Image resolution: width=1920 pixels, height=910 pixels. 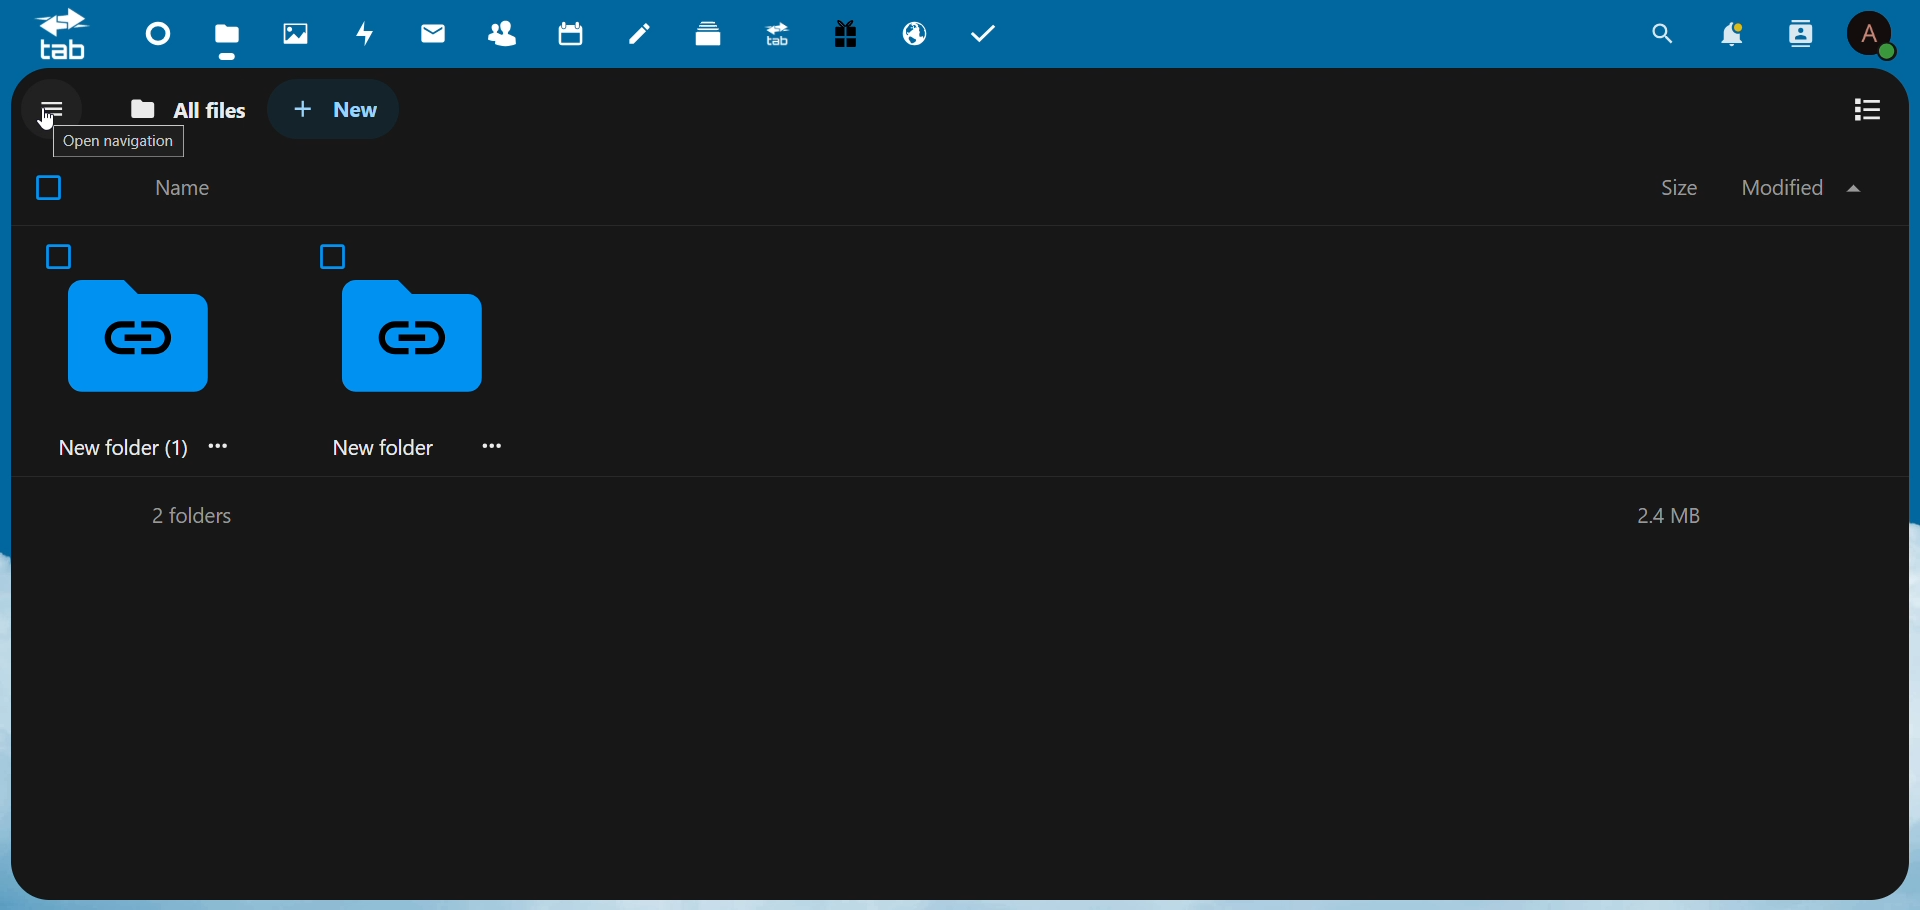 What do you see at coordinates (194, 108) in the screenshot?
I see `all files` at bounding box center [194, 108].